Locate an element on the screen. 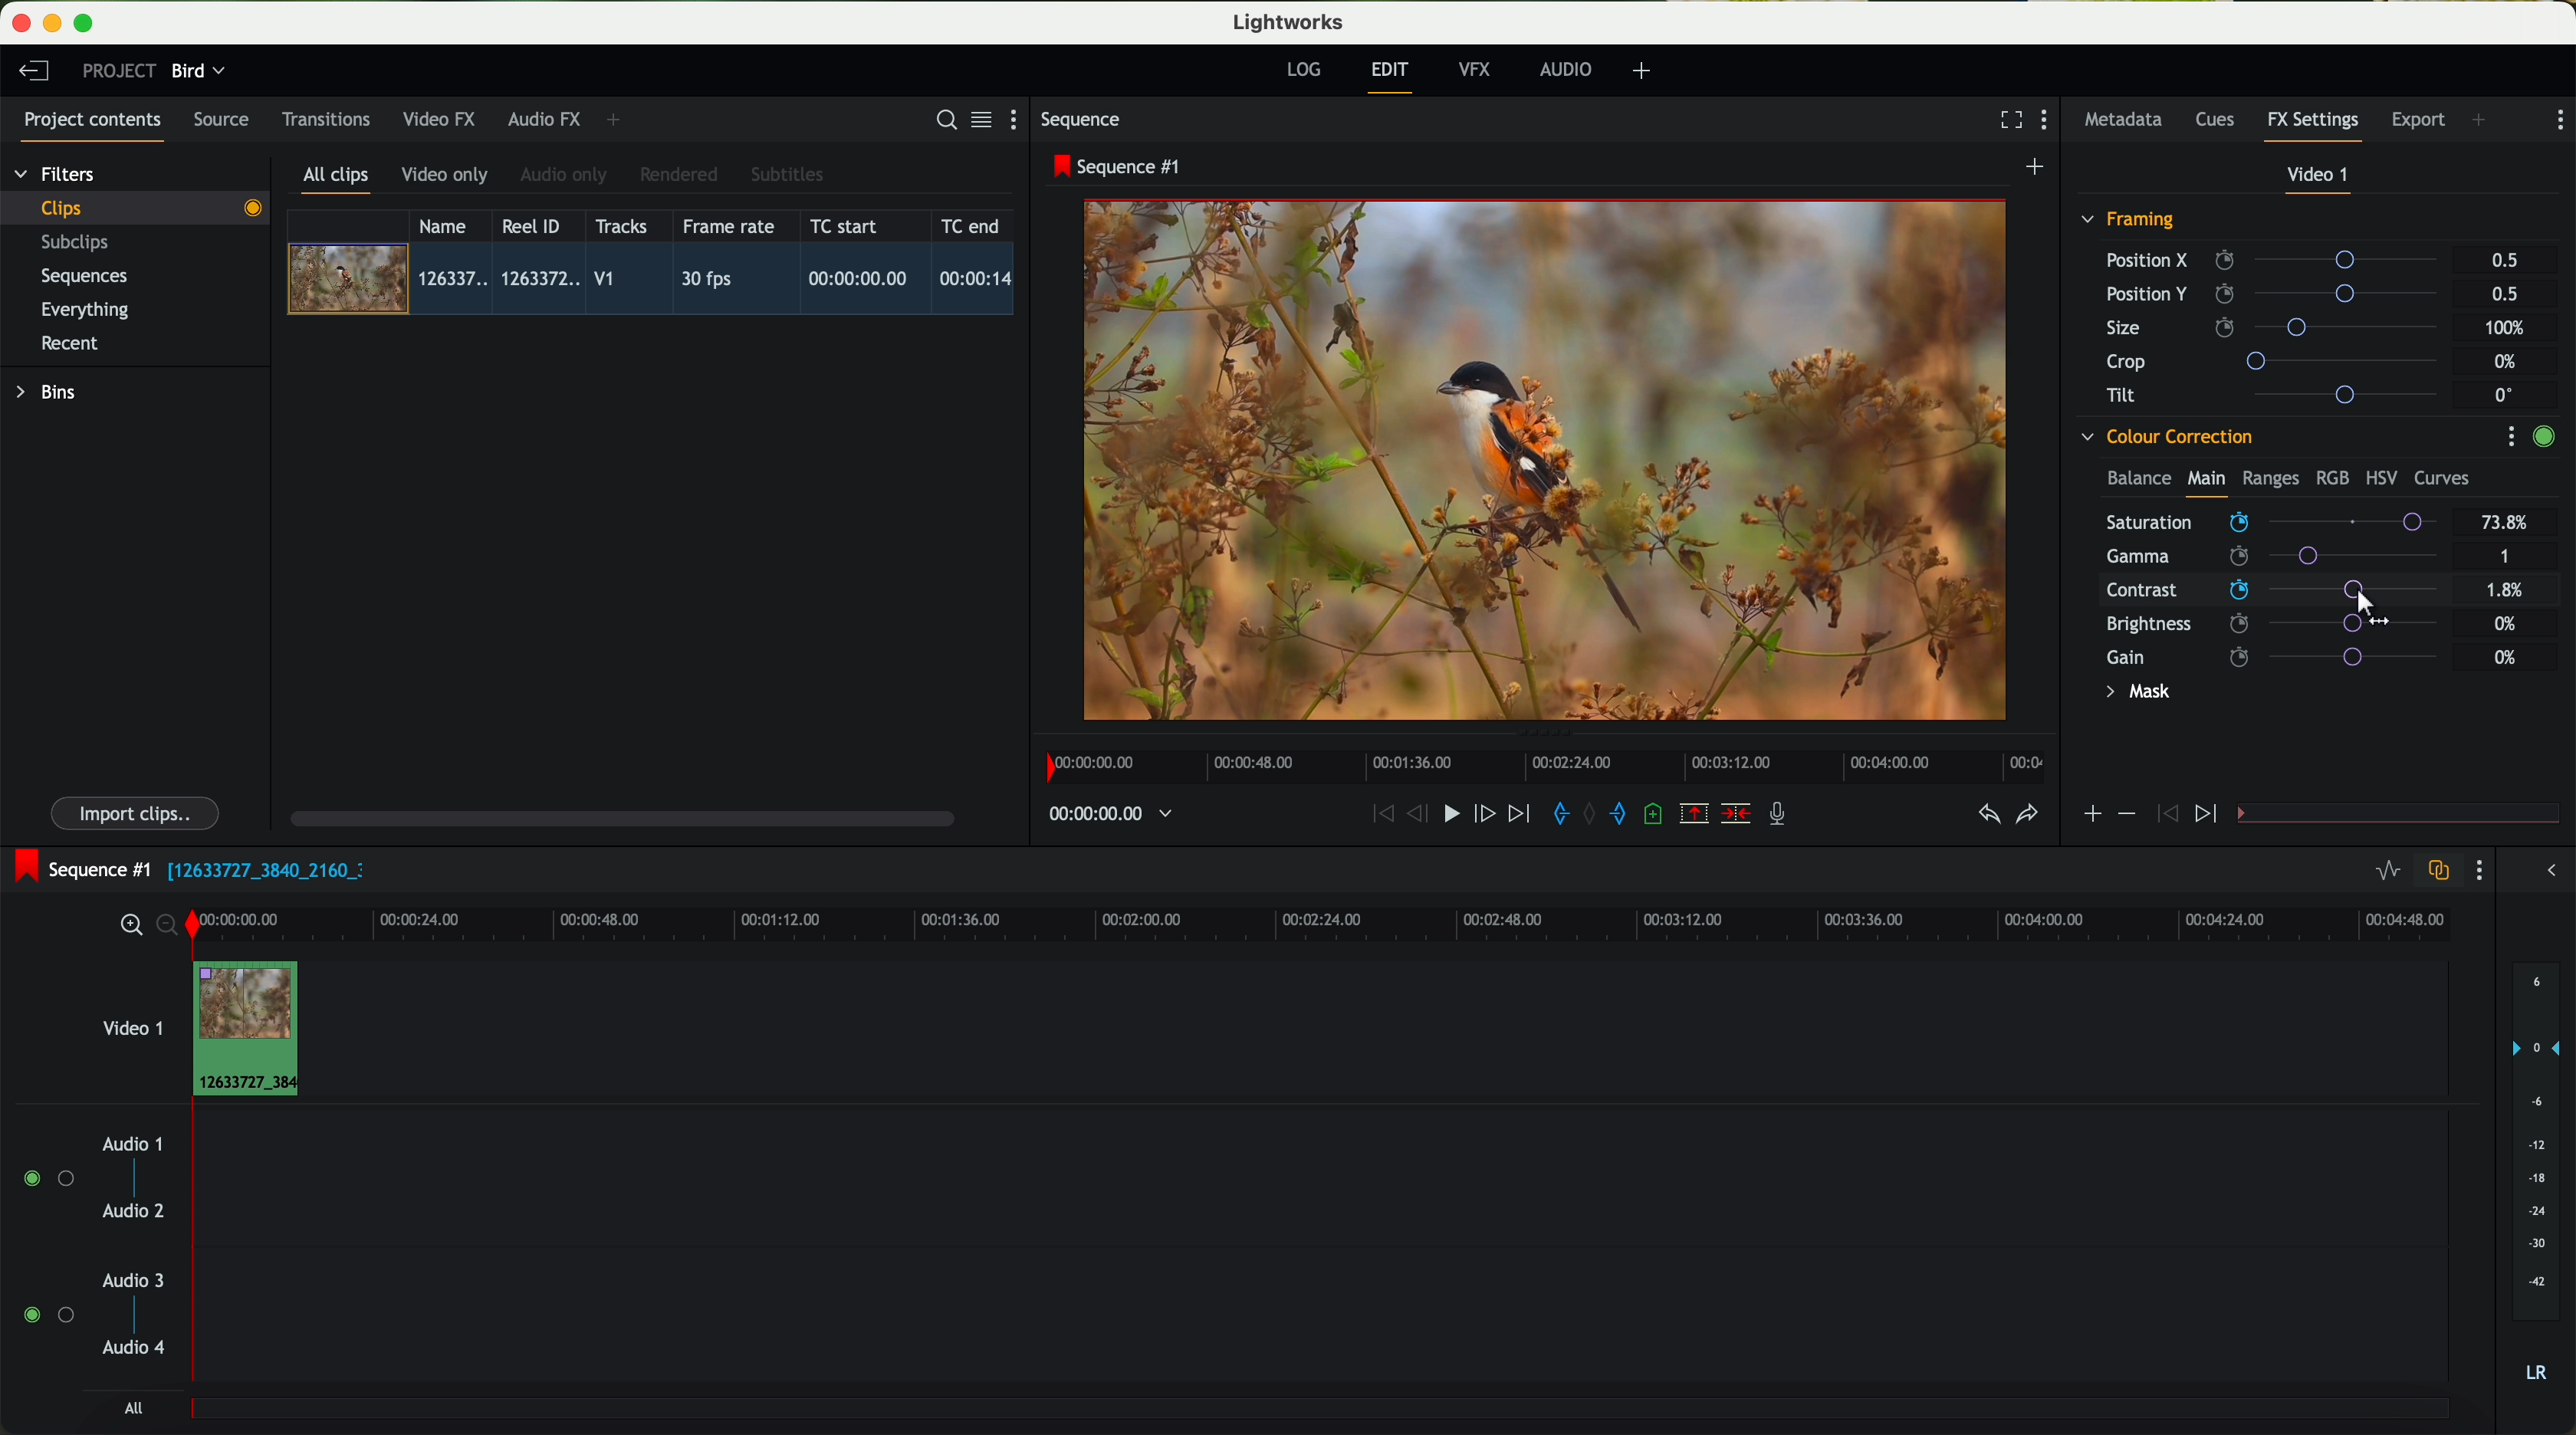 The width and height of the screenshot is (2576, 1435). timeline is located at coordinates (1375, 922).